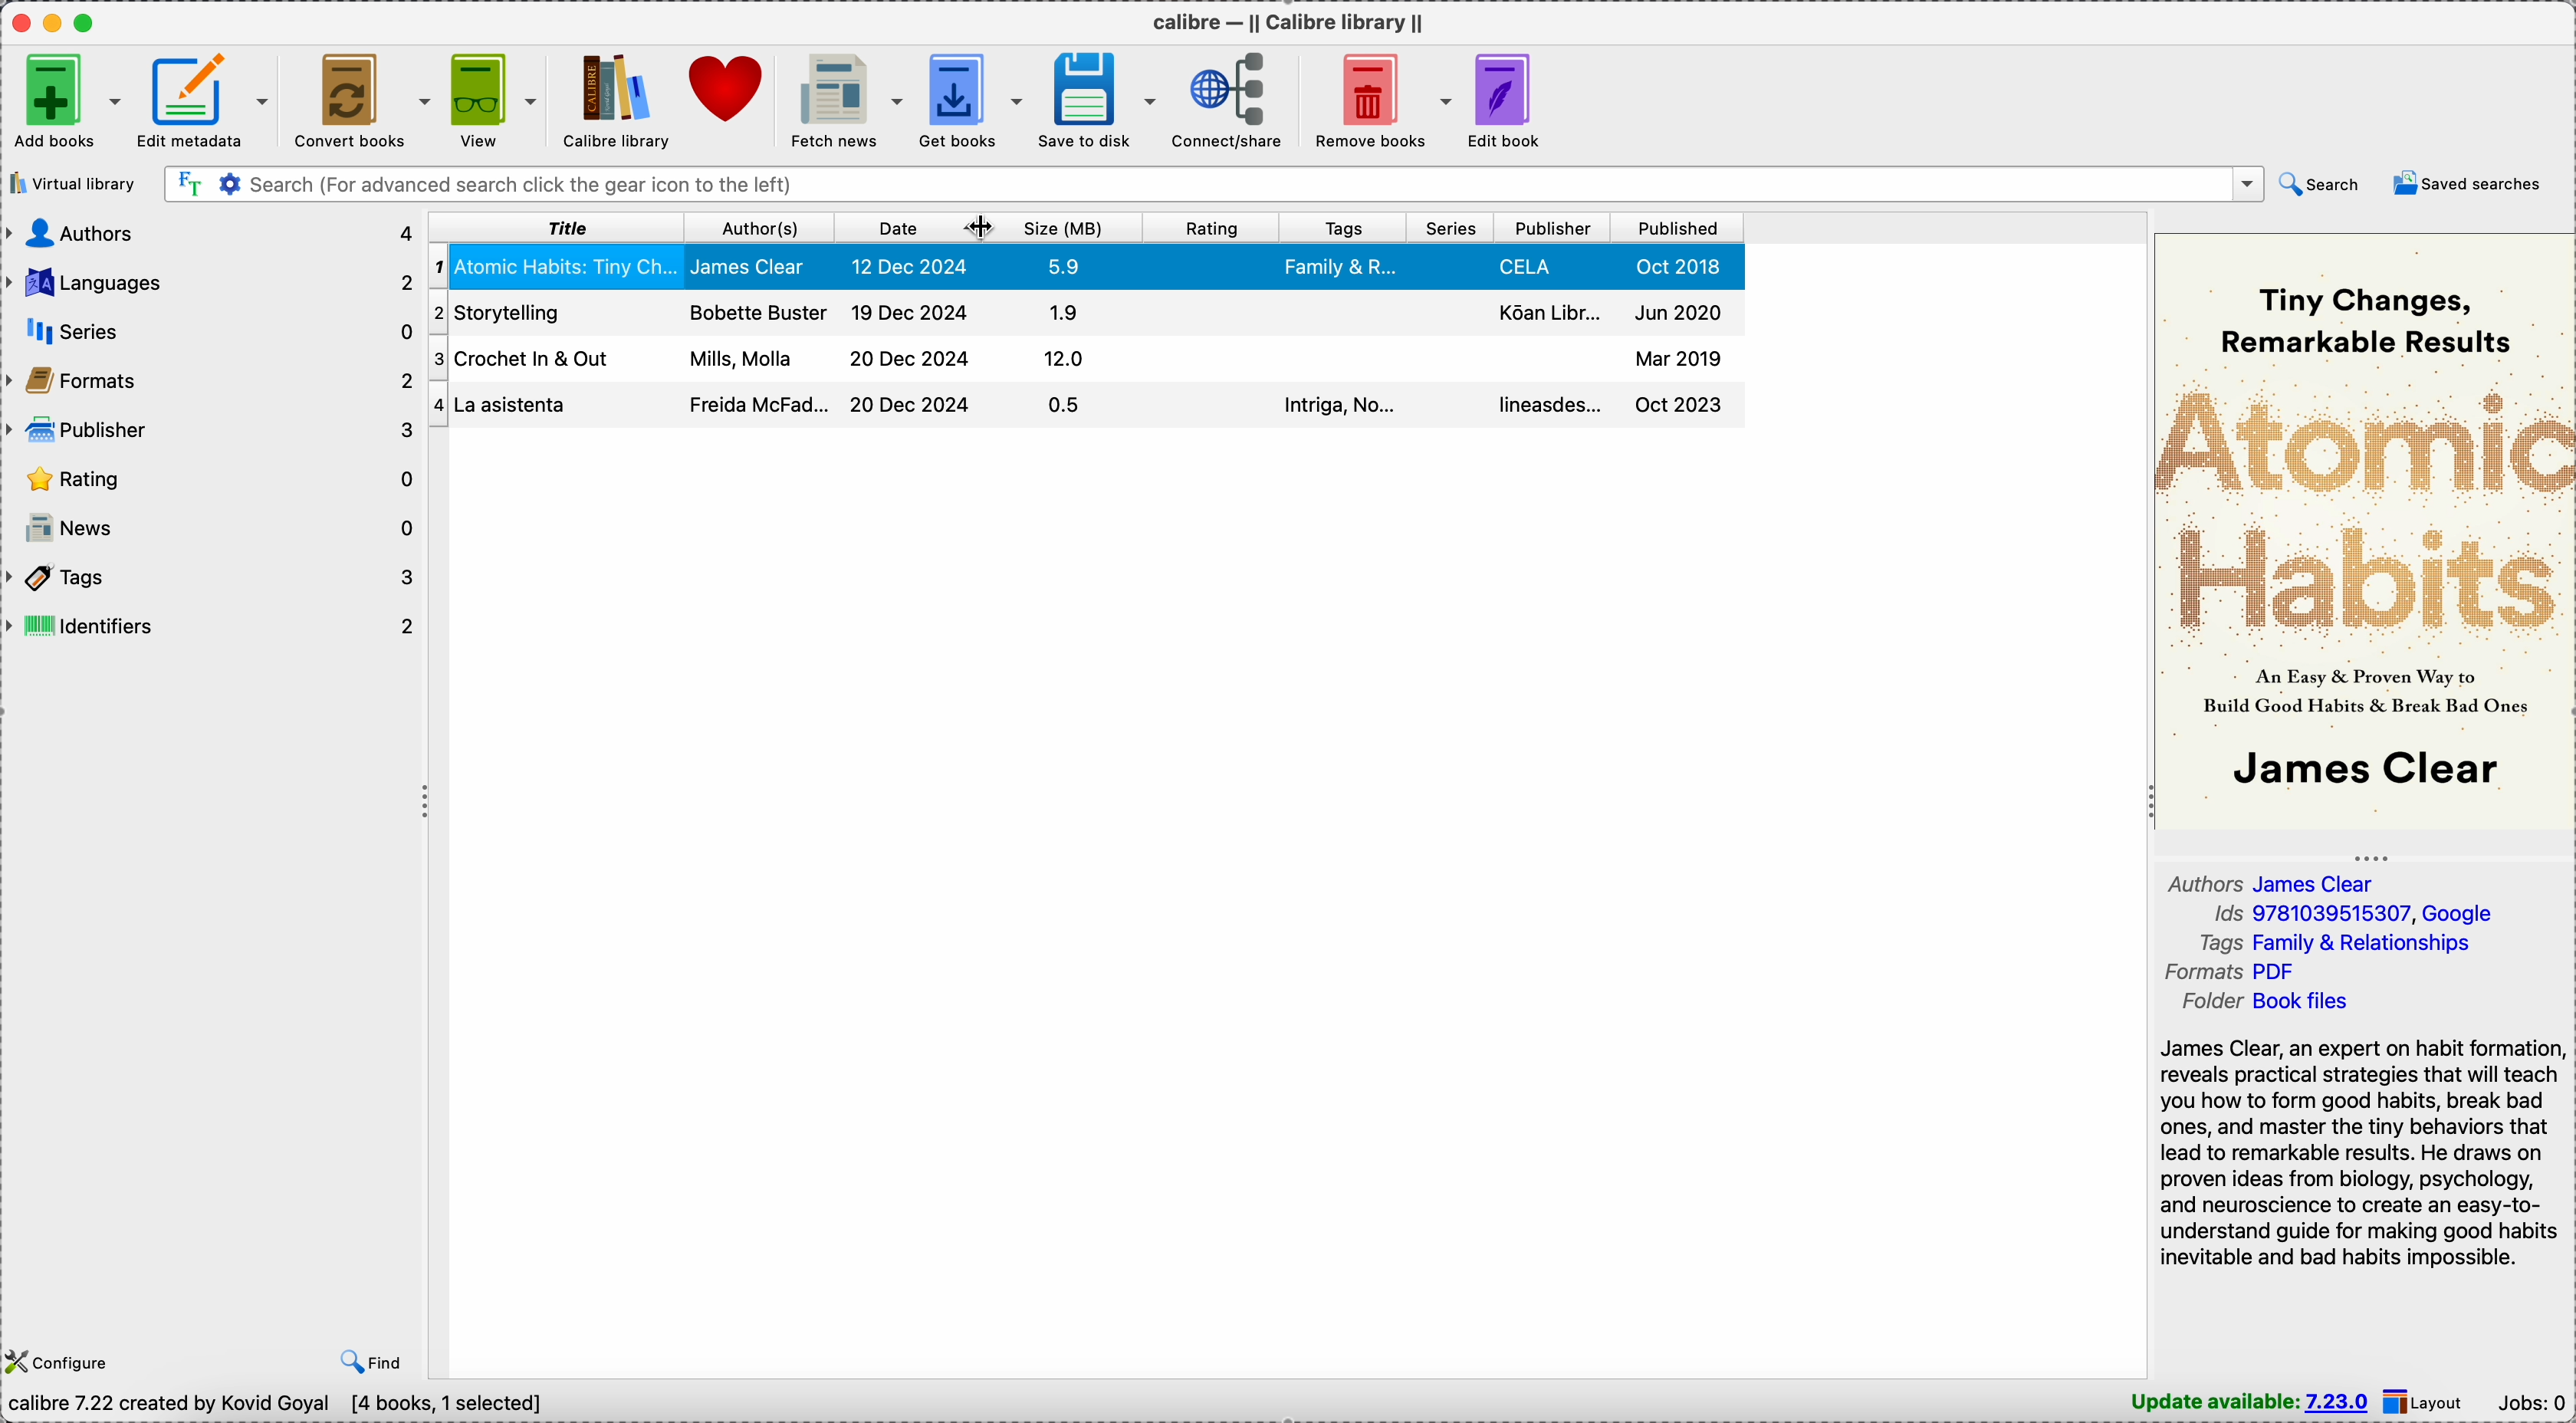 Image resolution: width=2576 pixels, height=1423 pixels. I want to click on published, so click(1681, 229).